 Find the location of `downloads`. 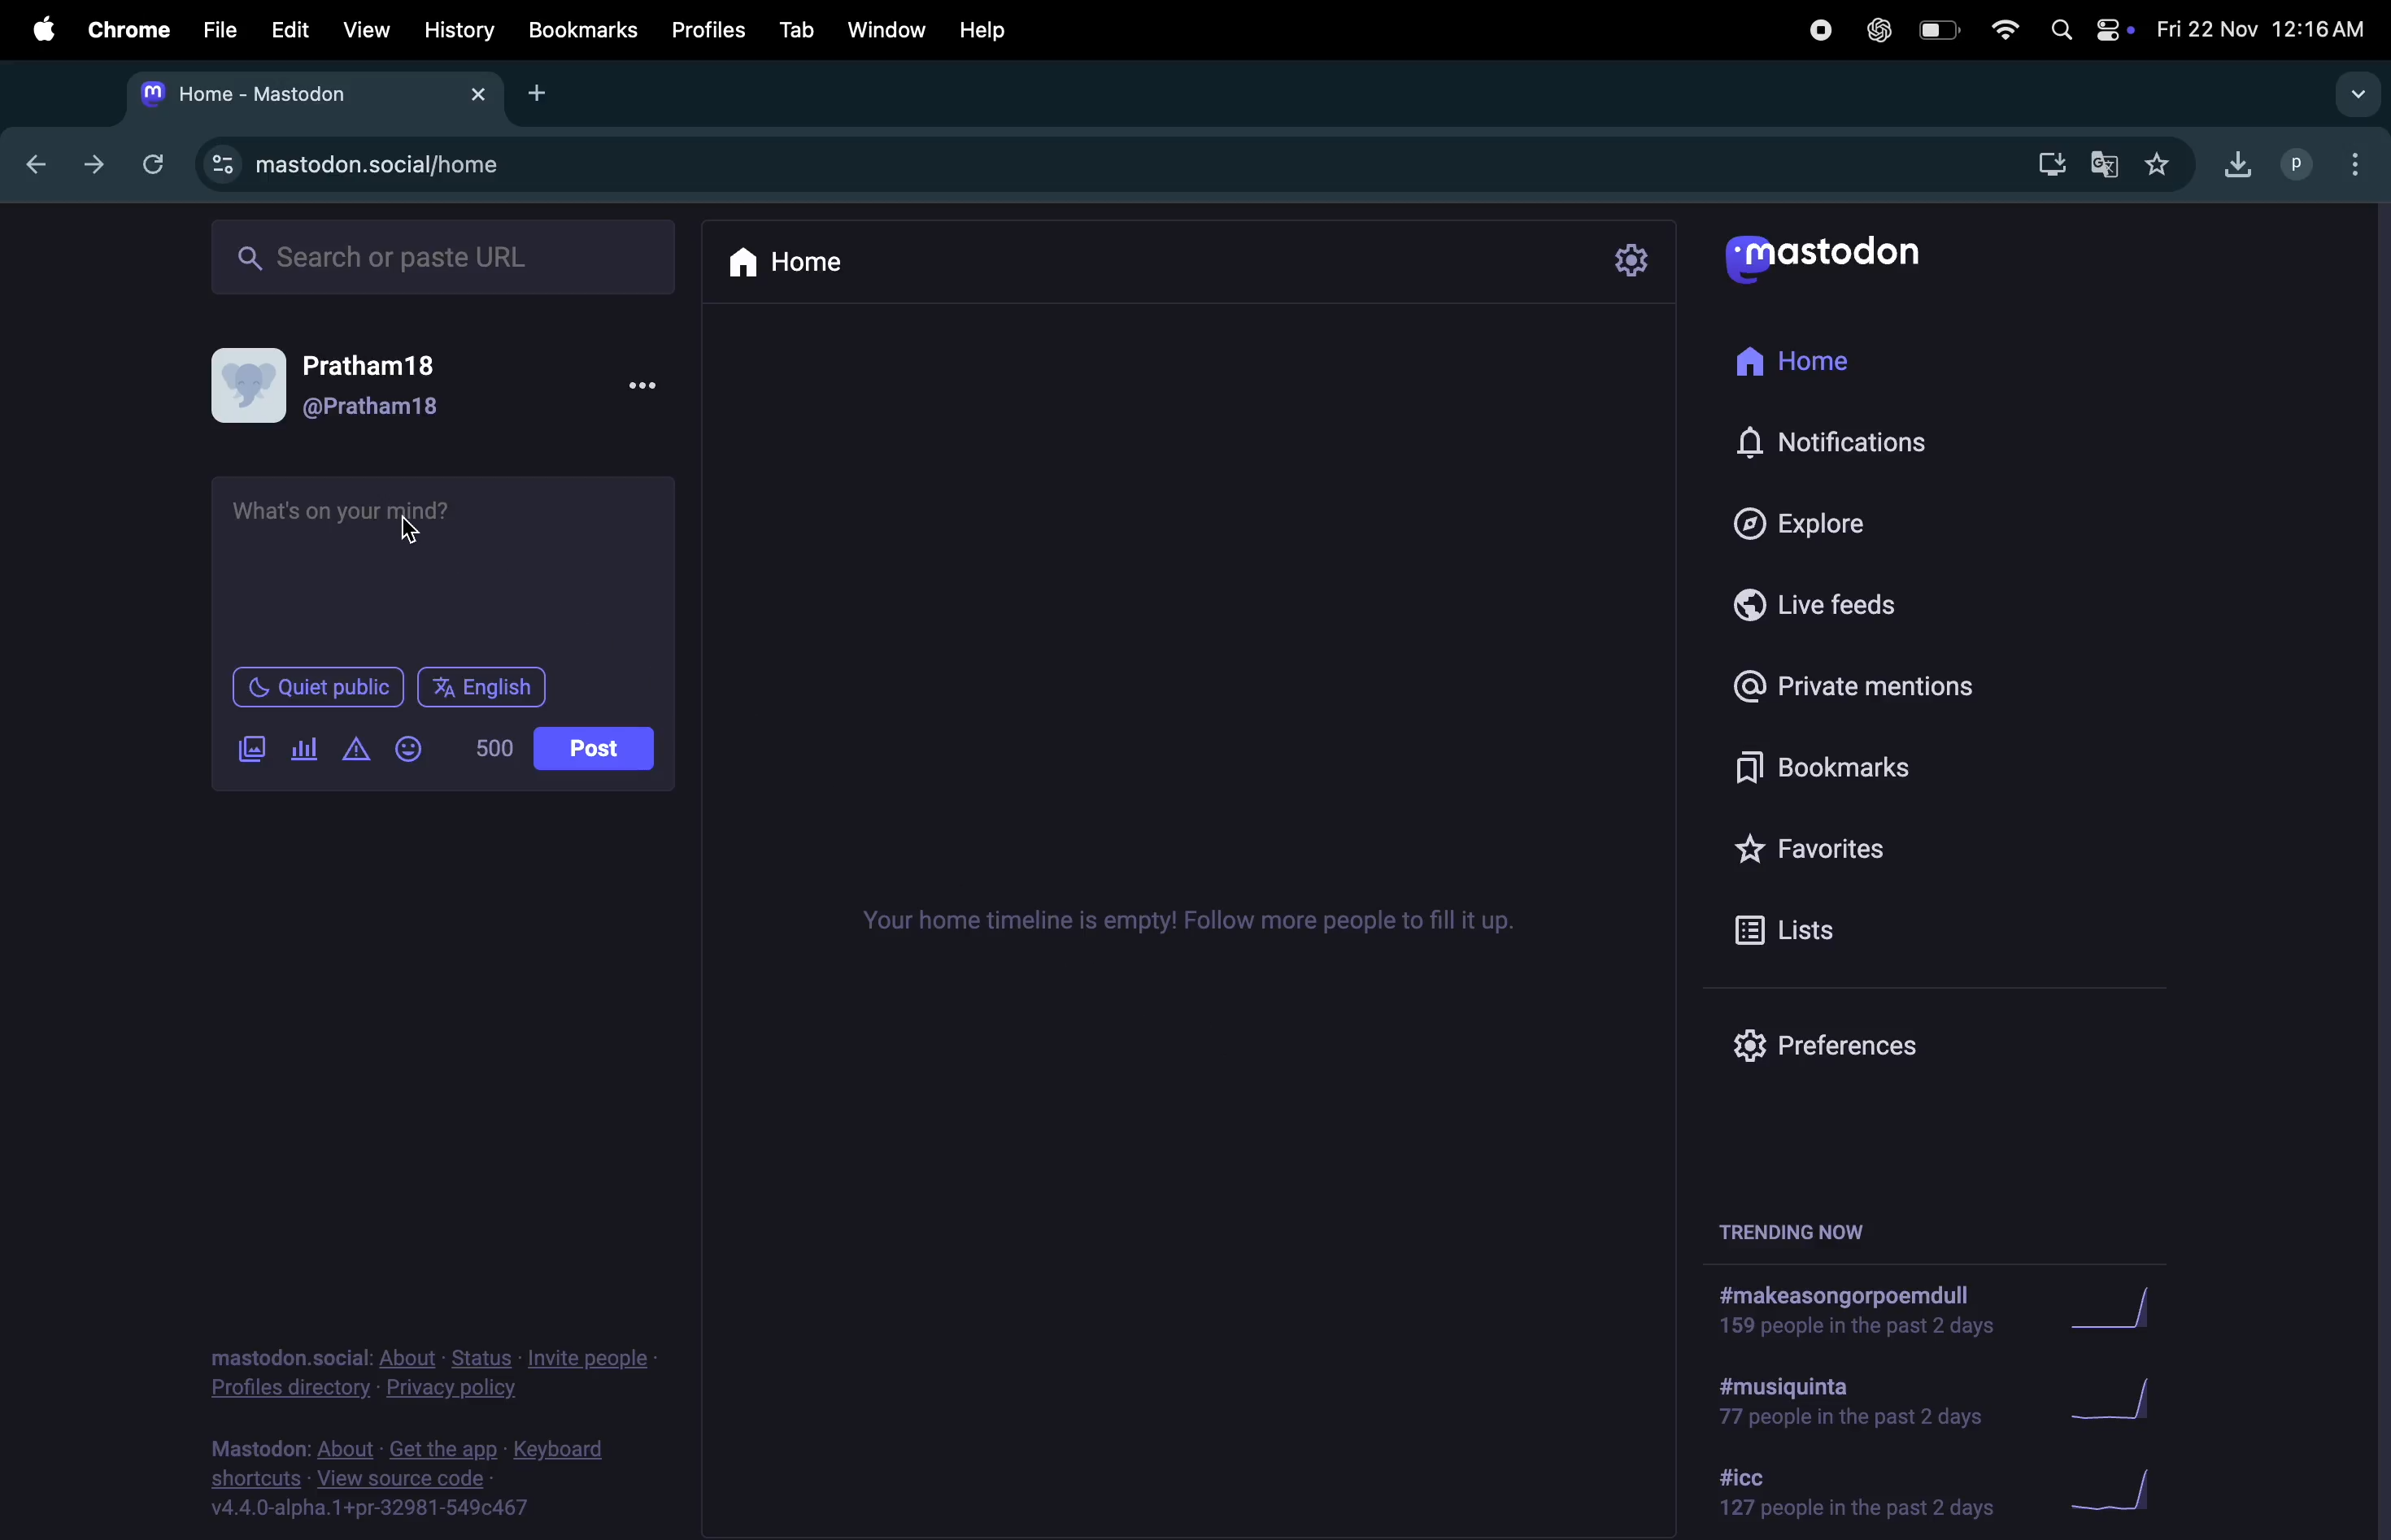

downloads is located at coordinates (2230, 169).